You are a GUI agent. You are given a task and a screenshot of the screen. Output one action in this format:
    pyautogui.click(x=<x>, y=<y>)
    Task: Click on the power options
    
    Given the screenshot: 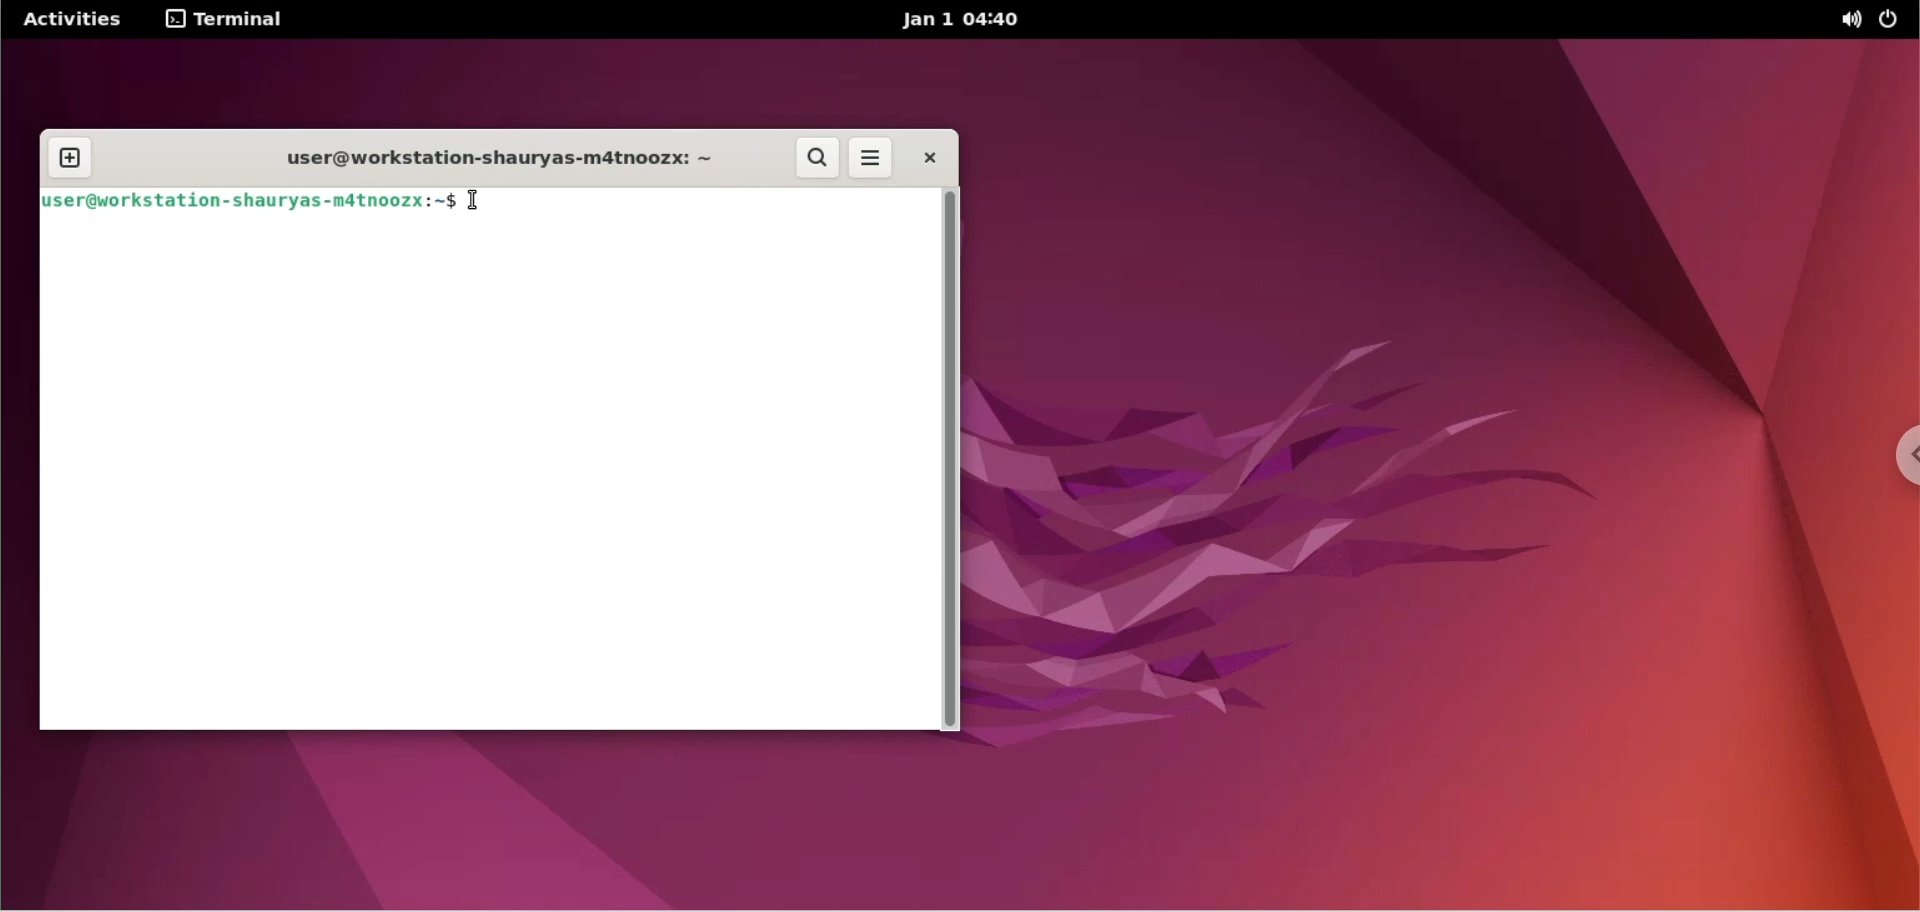 What is the action you would take?
    pyautogui.click(x=1894, y=19)
    